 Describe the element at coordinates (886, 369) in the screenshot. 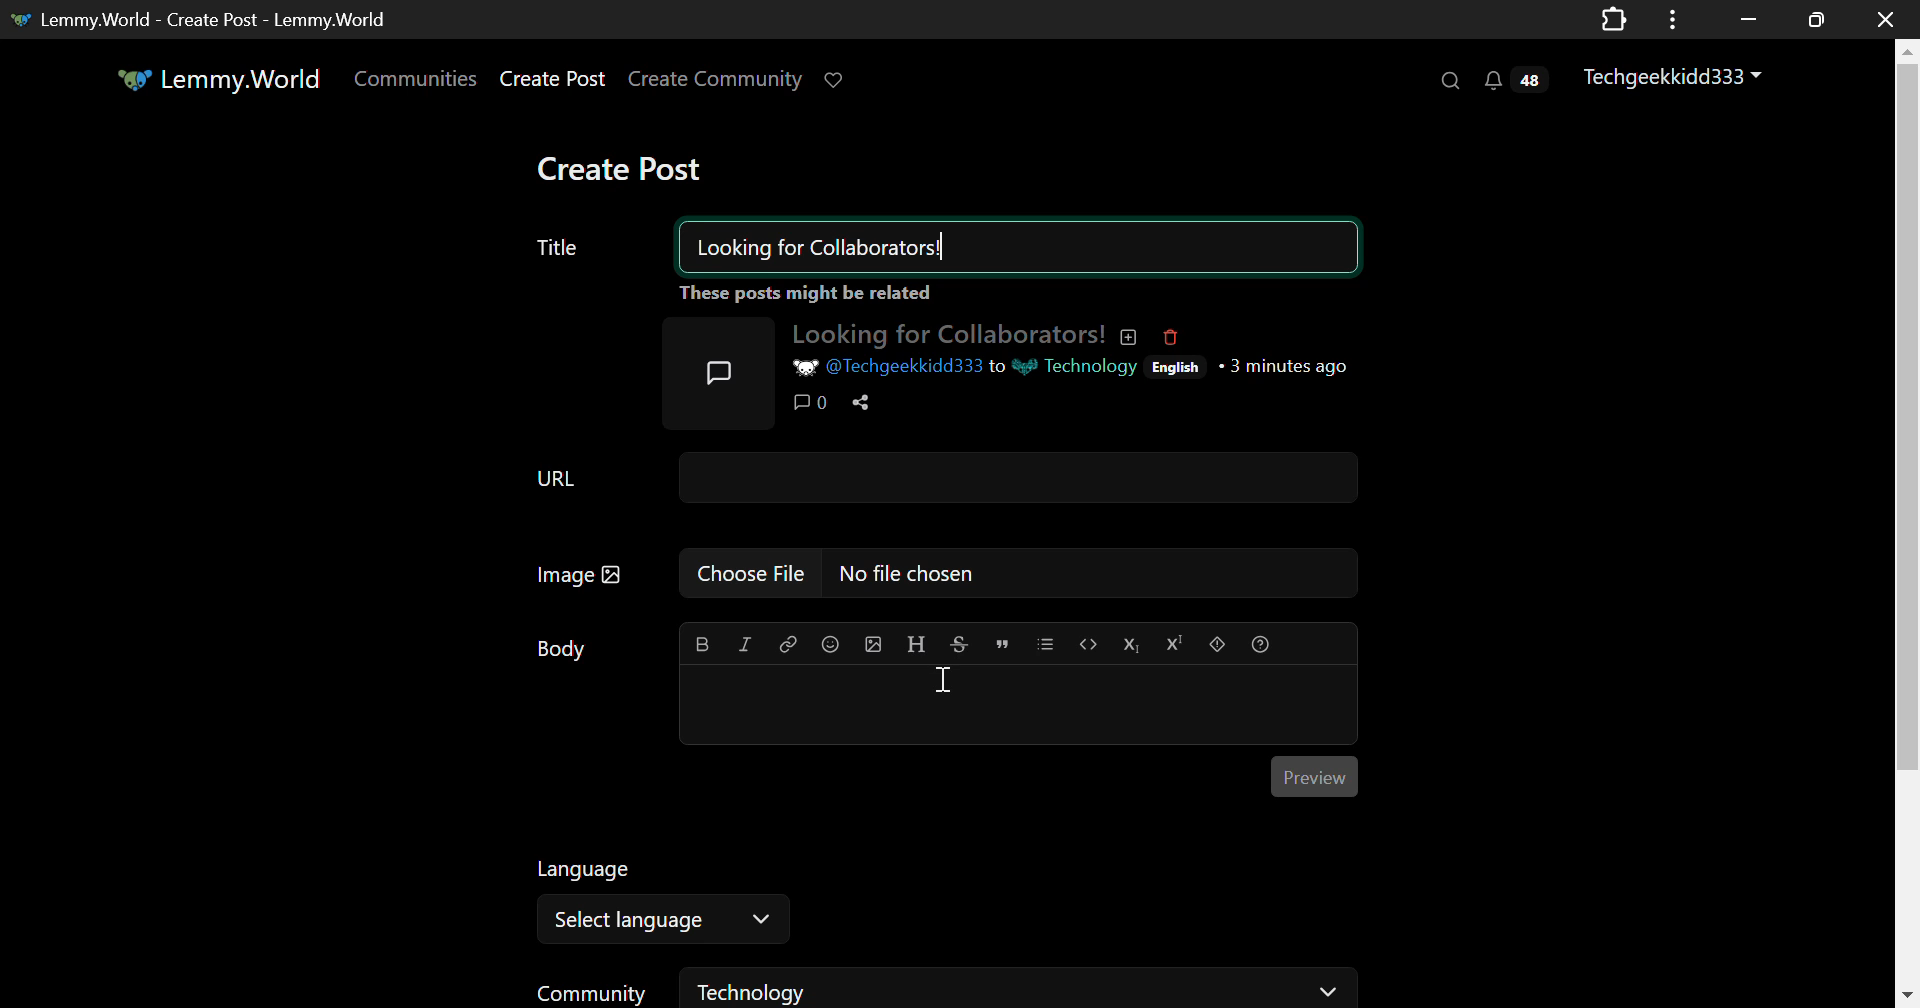

I see `@Techgeekkidd333` at that location.